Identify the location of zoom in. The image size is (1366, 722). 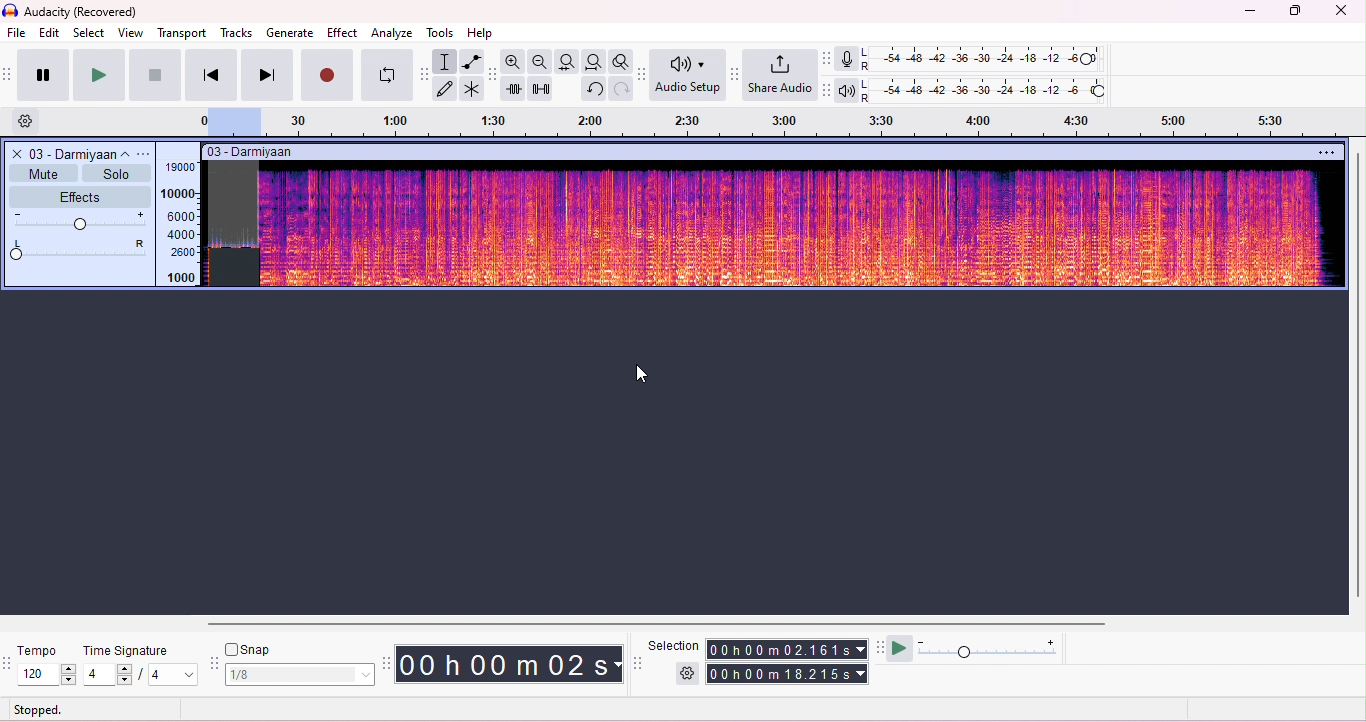
(512, 61).